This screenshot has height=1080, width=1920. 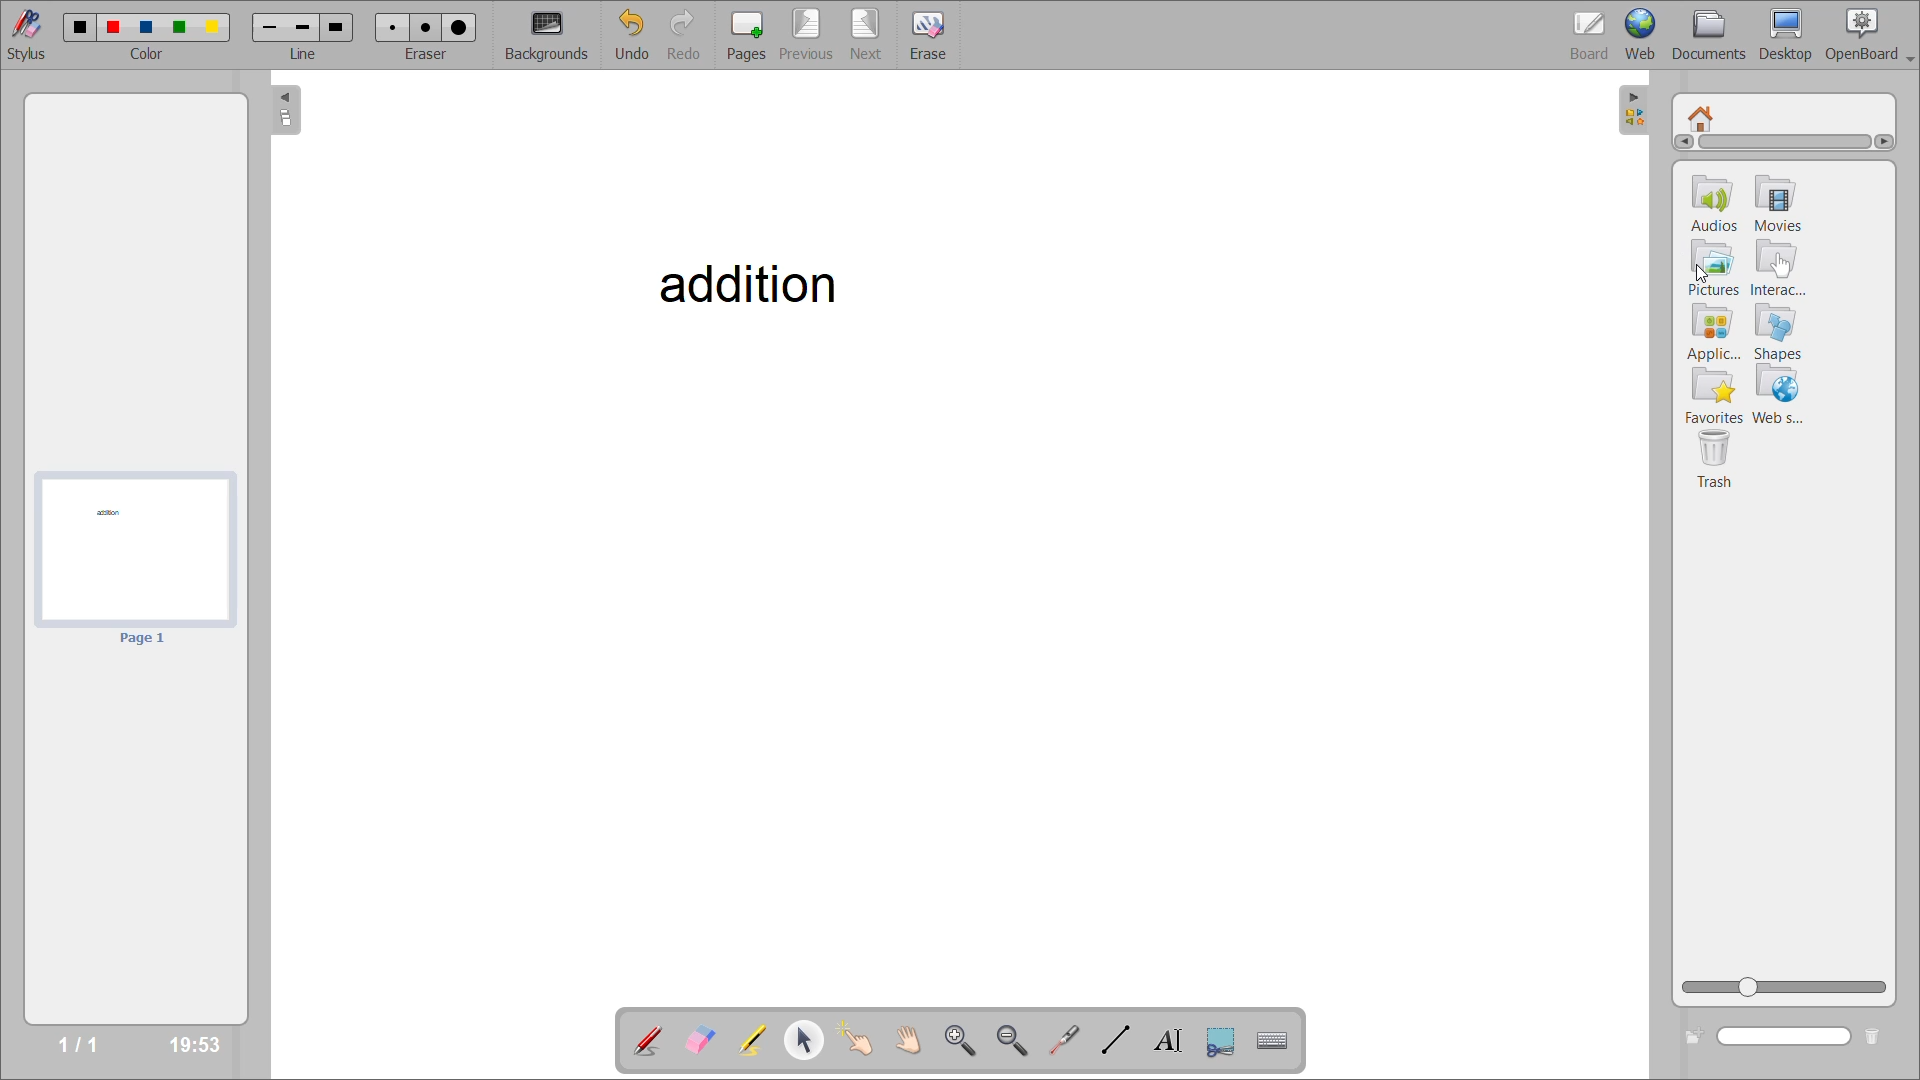 I want to click on zoom in, so click(x=961, y=1038).